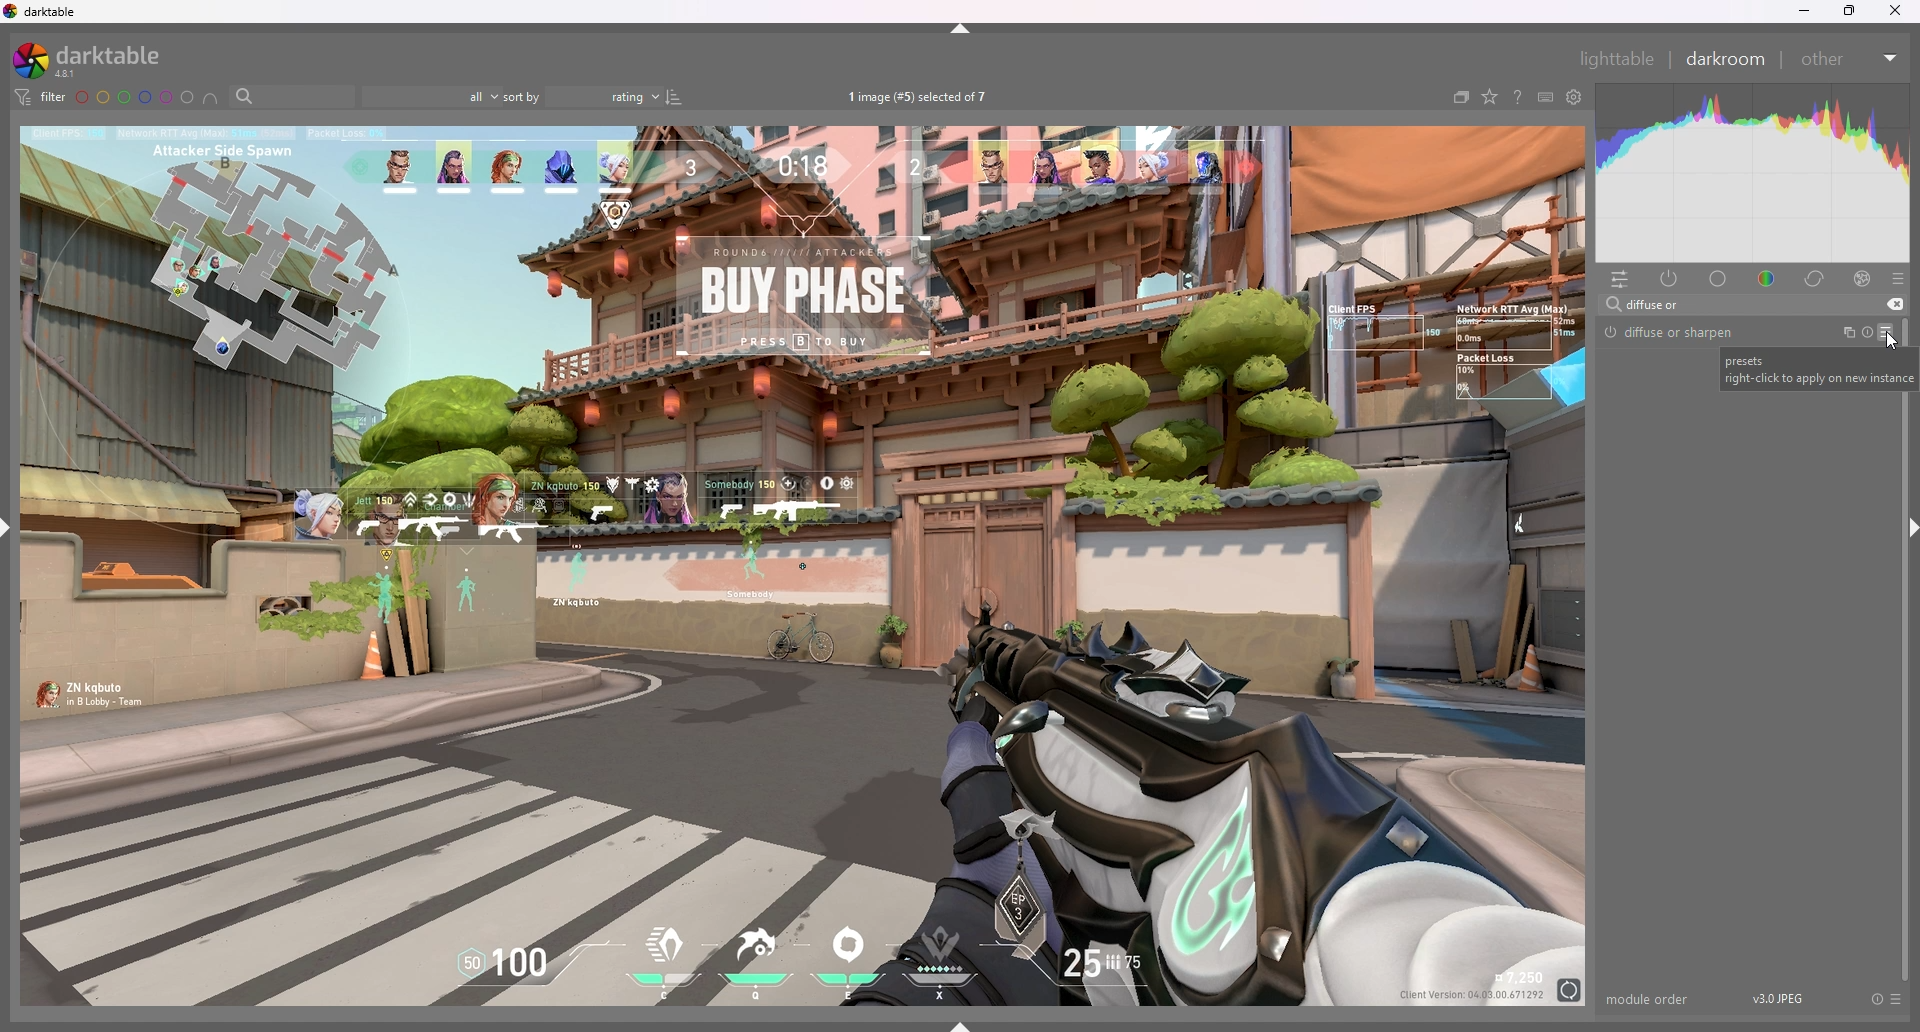 The image size is (1920, 1032). What do you see at coordinates (1896, 11) in the screenshot?
I see `close` at bounding box center [1896, 11].